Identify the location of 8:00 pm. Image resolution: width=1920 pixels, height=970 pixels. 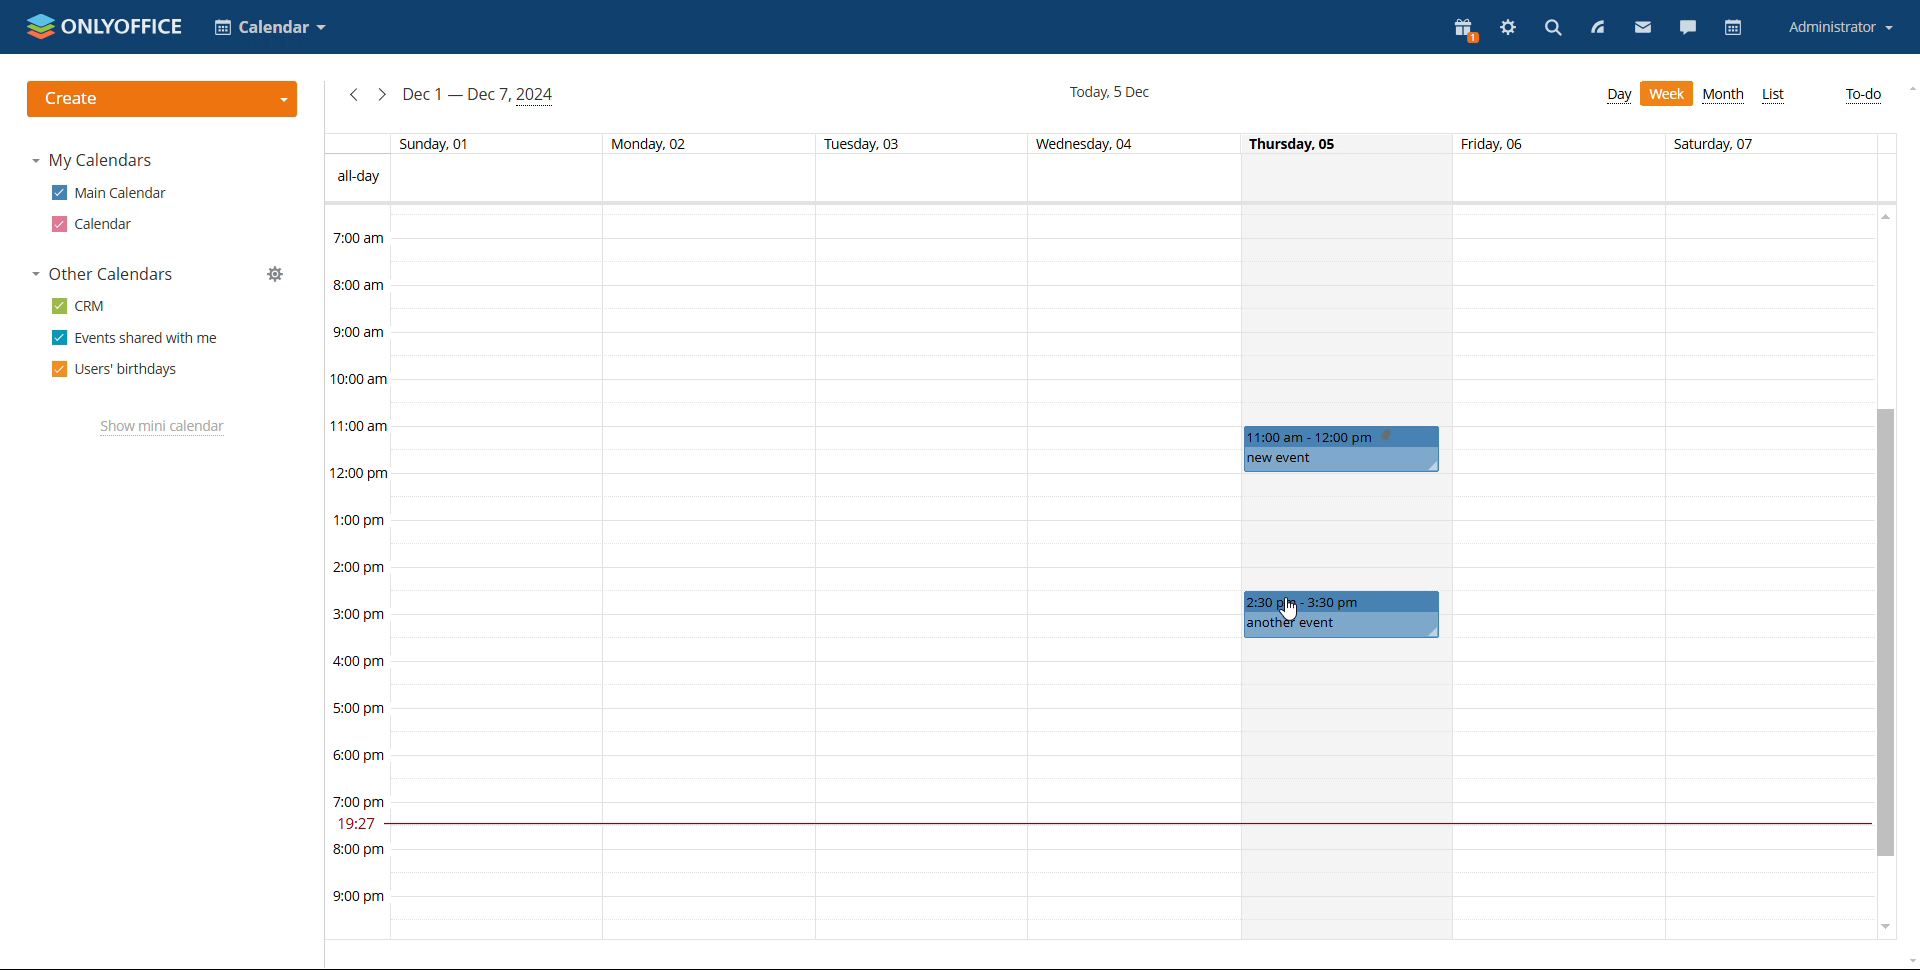
(358, 850).